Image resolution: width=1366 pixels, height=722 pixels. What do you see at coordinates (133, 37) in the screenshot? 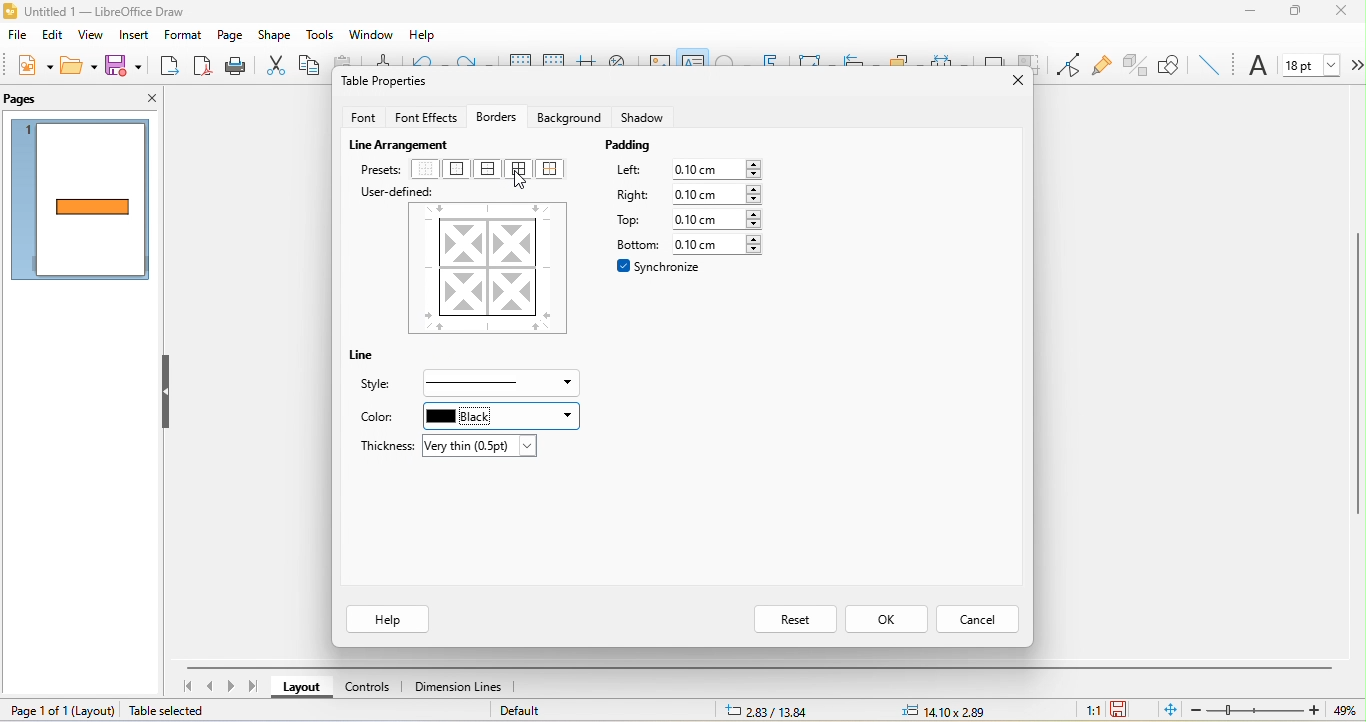
I see `insert` at bounding box center [133, 37].